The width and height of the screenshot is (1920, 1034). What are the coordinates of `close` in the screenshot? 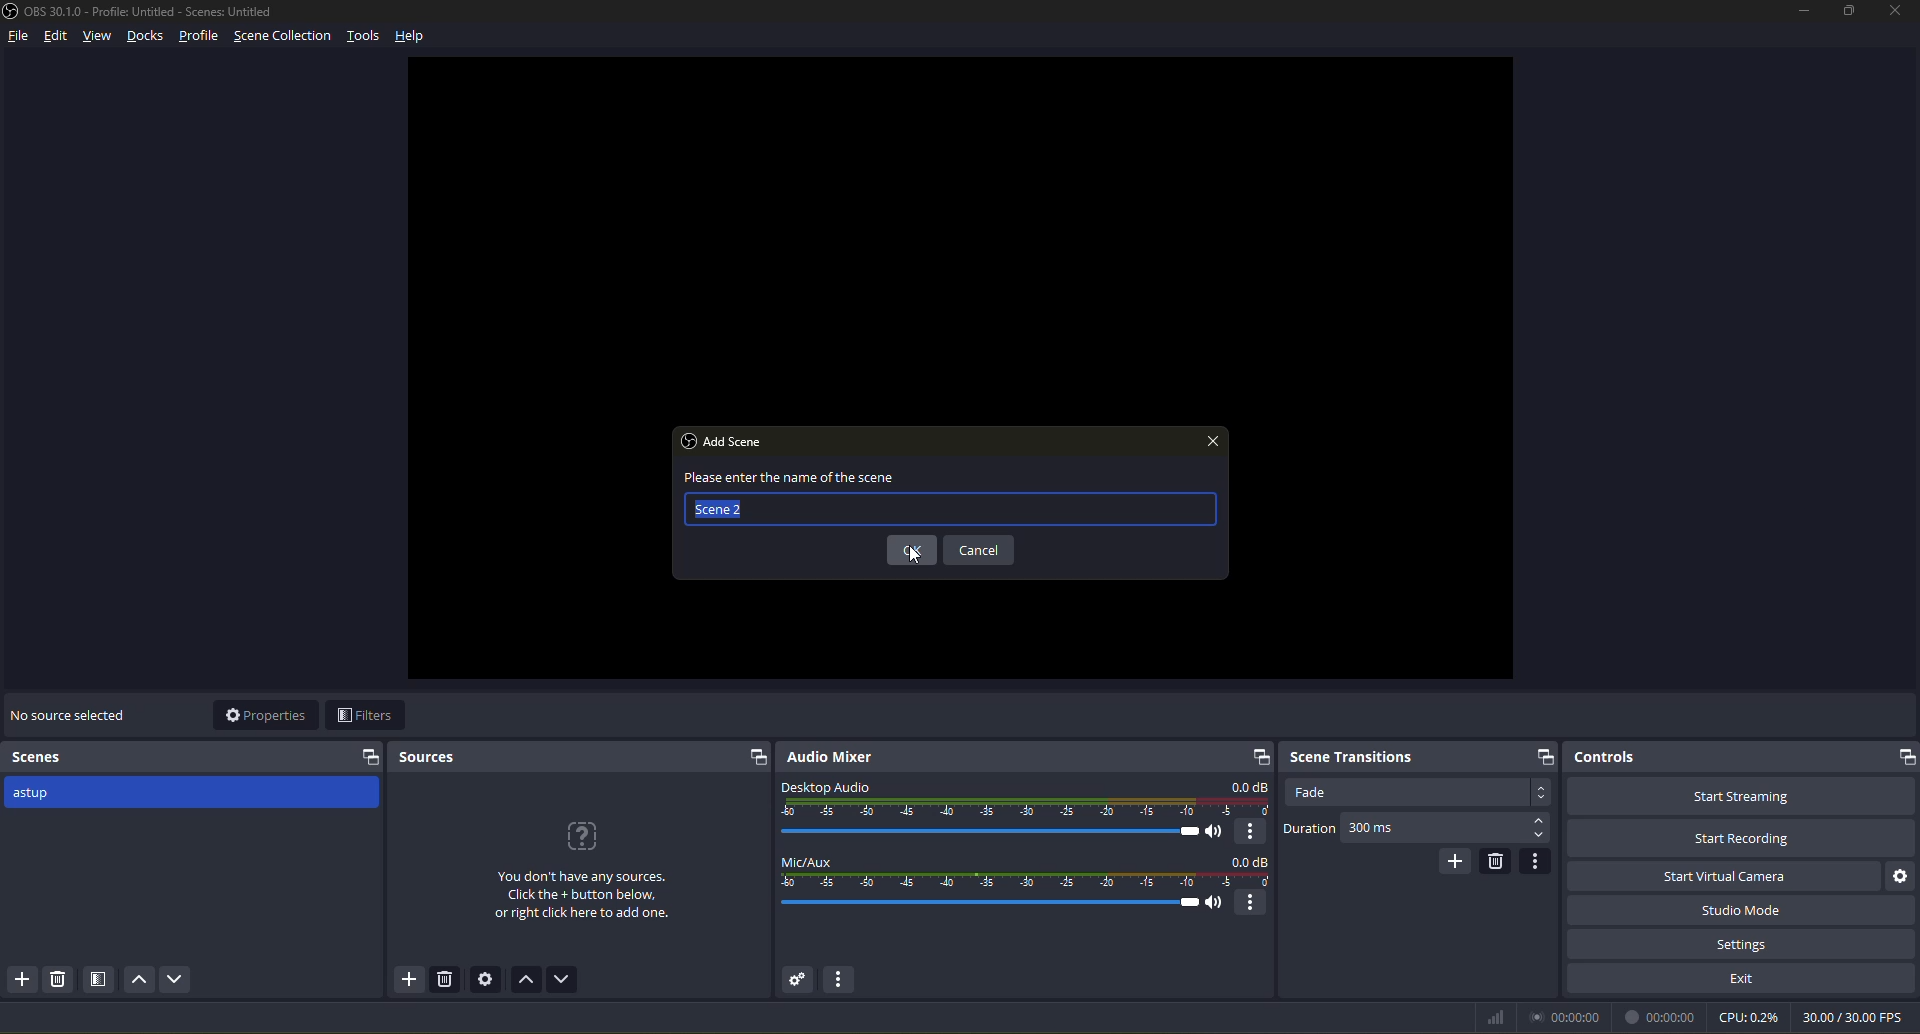 It's located at (1214, 441).